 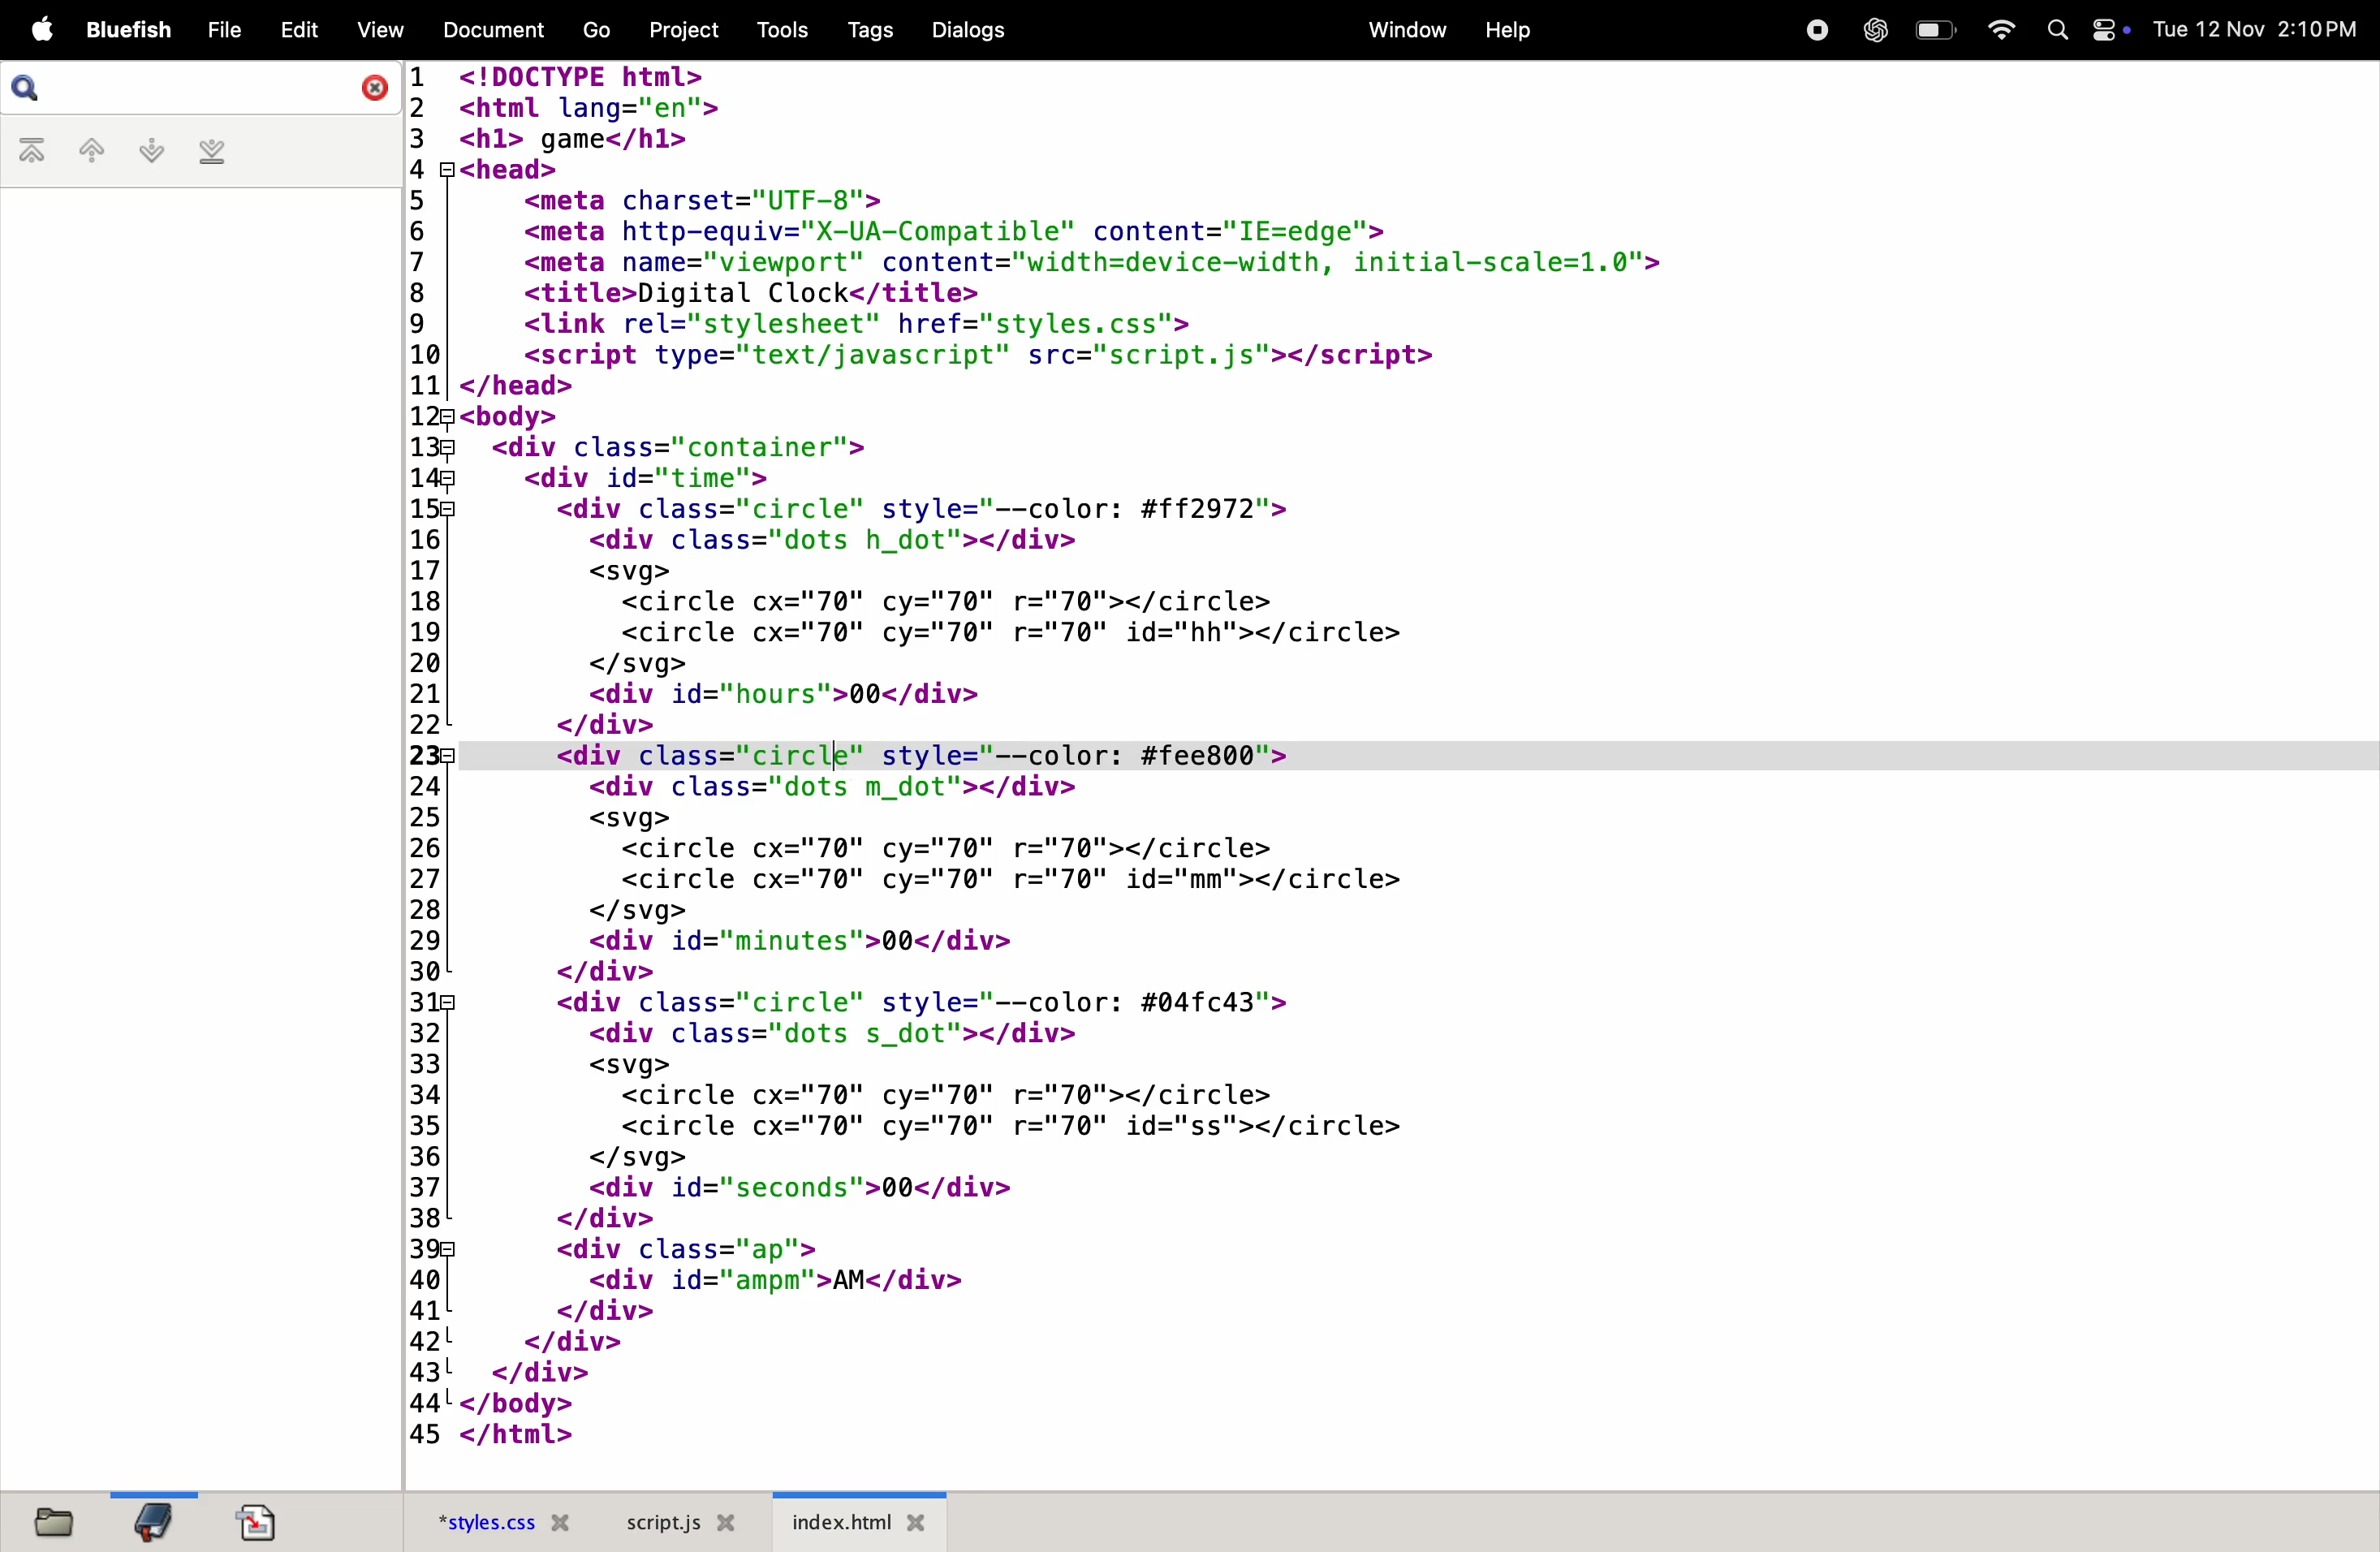 What do you see at coordinates (677, 1522) in the screenshot?
I see `scropt.js` at bounding box center [677, 1522].